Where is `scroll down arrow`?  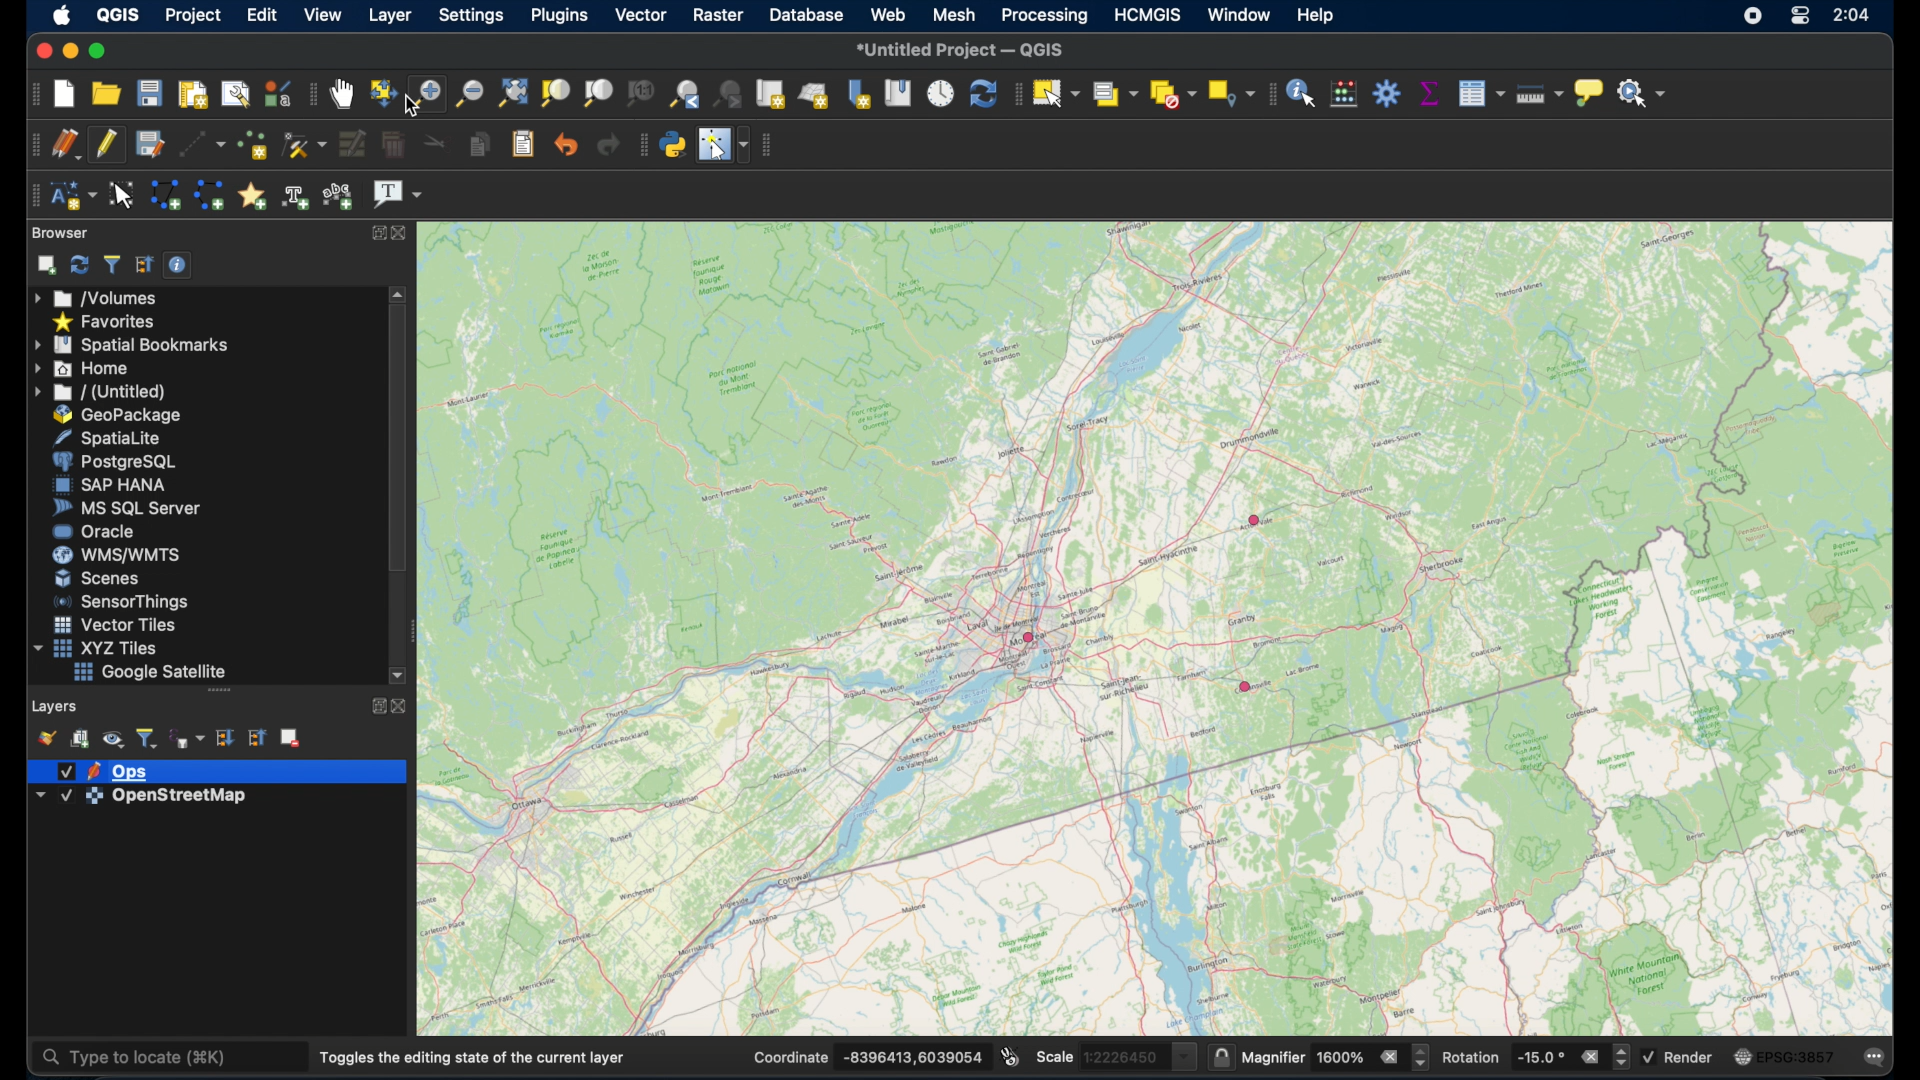 scroll down arrow is located at coordinates (404, 675).